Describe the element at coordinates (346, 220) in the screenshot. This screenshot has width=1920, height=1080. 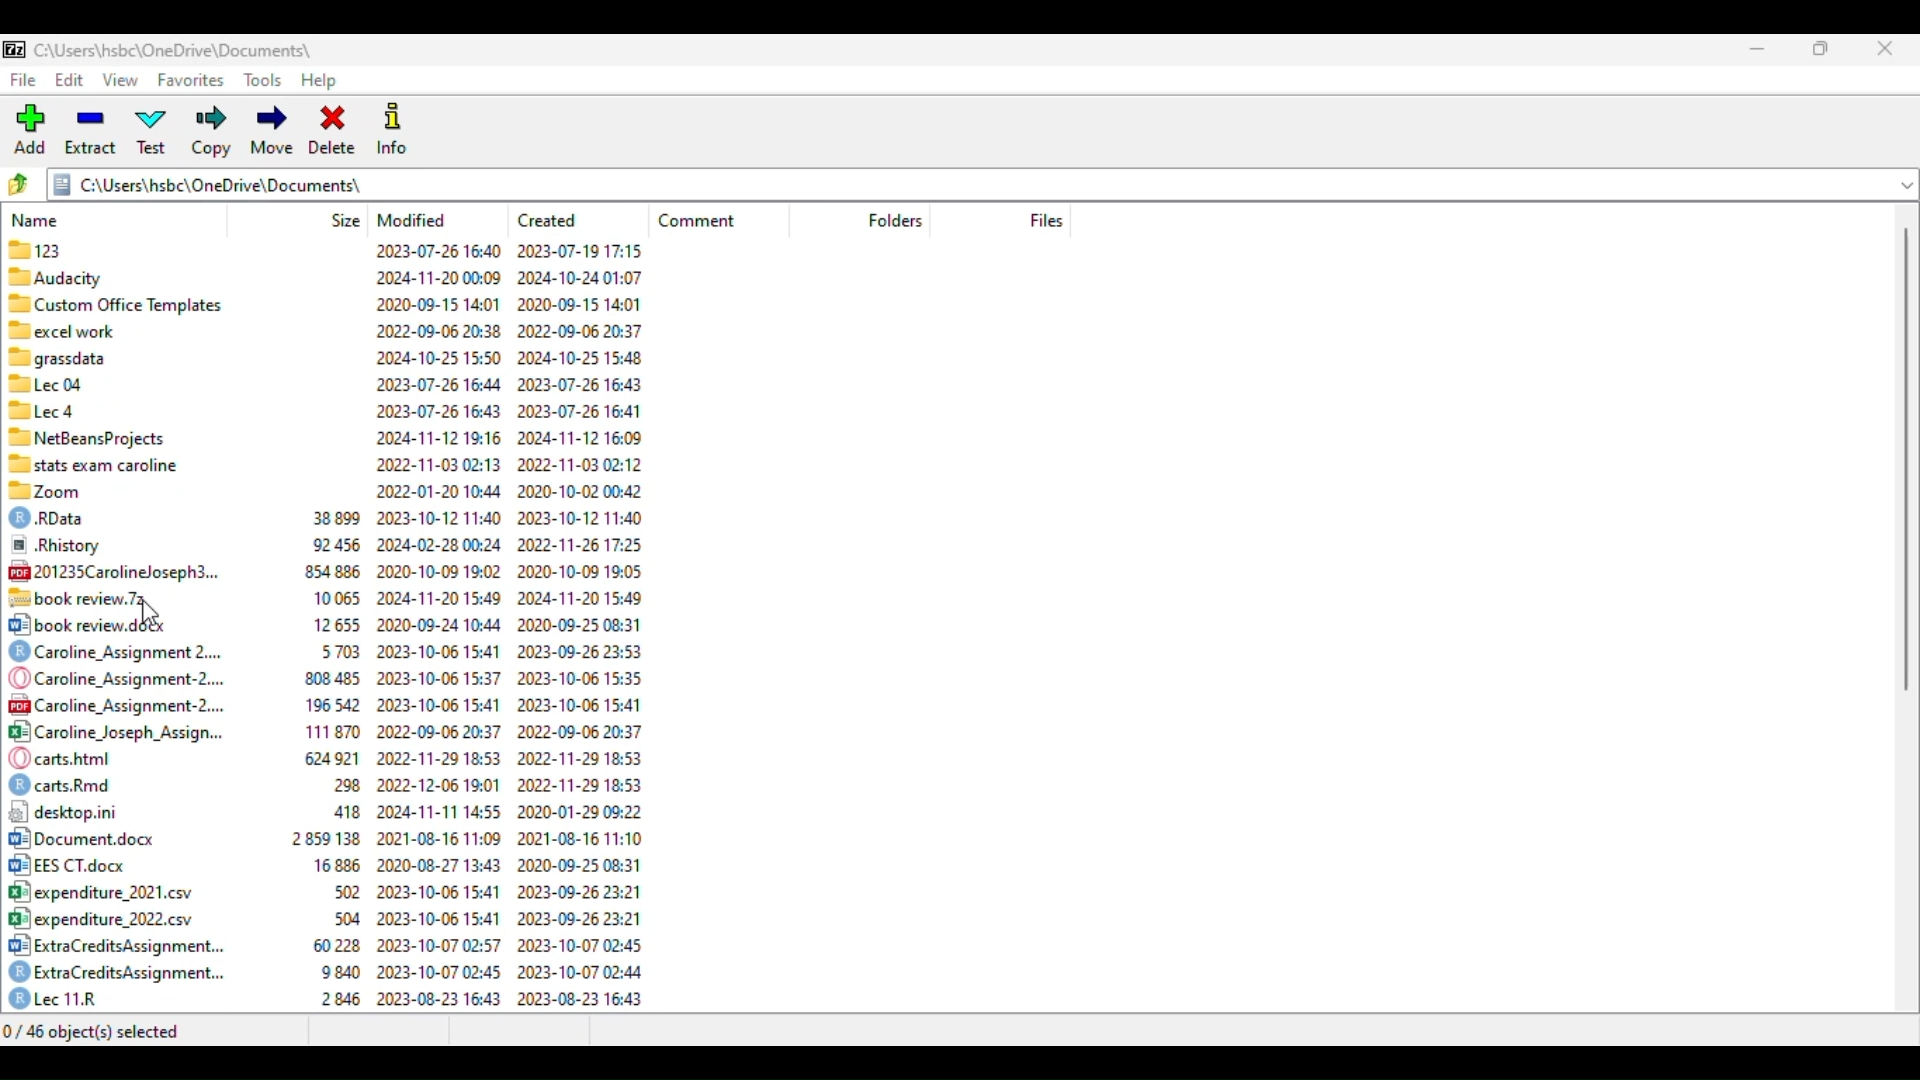
I see `size` at that location.